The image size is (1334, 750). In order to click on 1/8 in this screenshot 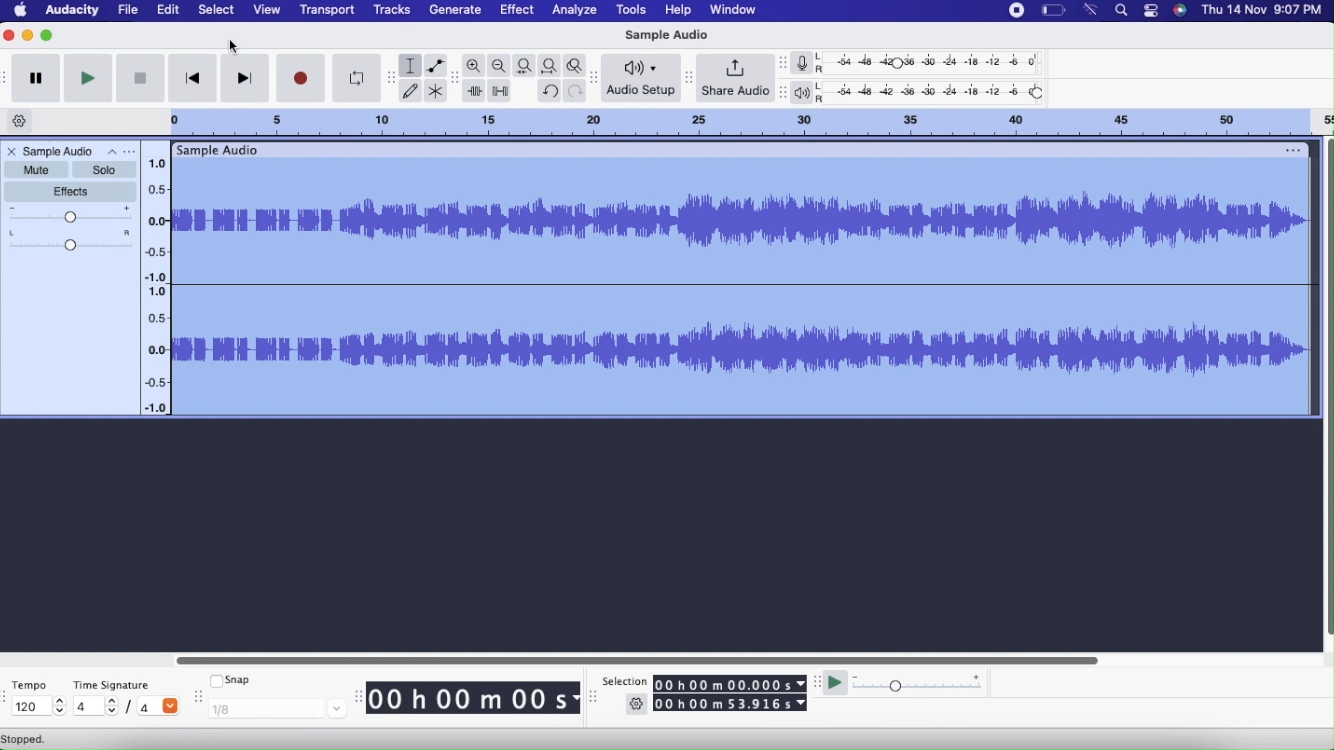, I will do `click(277, 712)`.